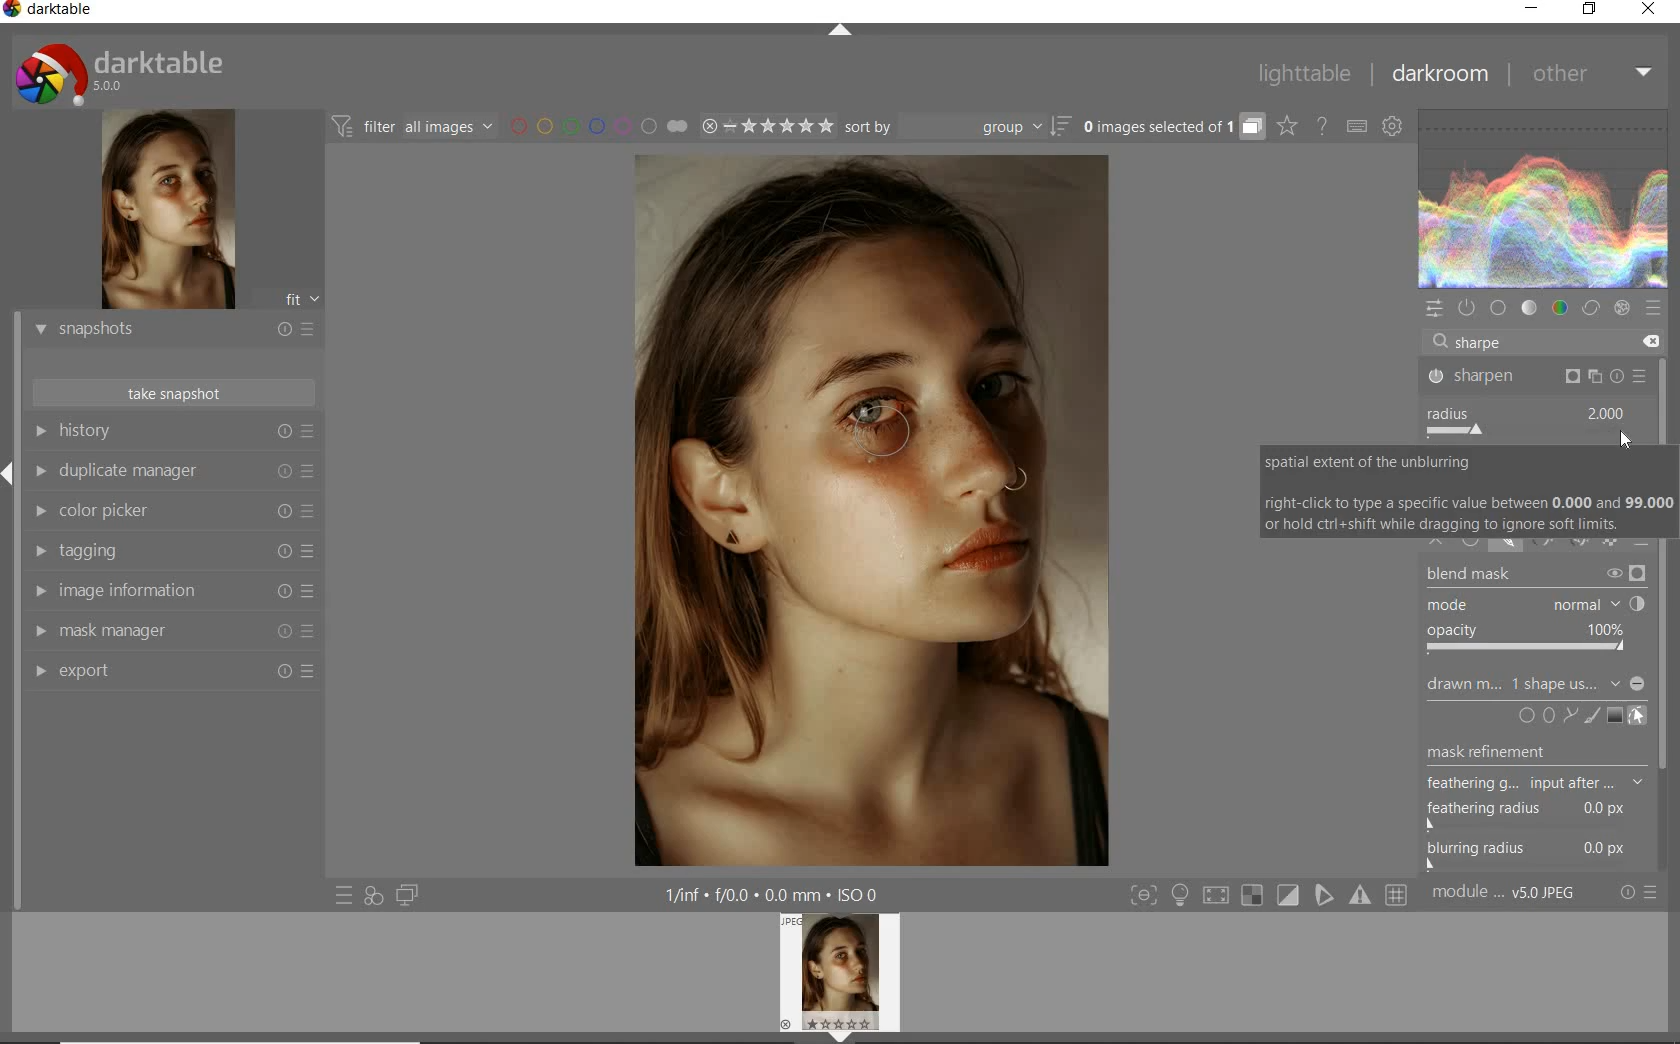 This screenshot has height=1044, width=1680. Describe the element at coordinates (173, 432) in the screenshot. I see `history` at that location.